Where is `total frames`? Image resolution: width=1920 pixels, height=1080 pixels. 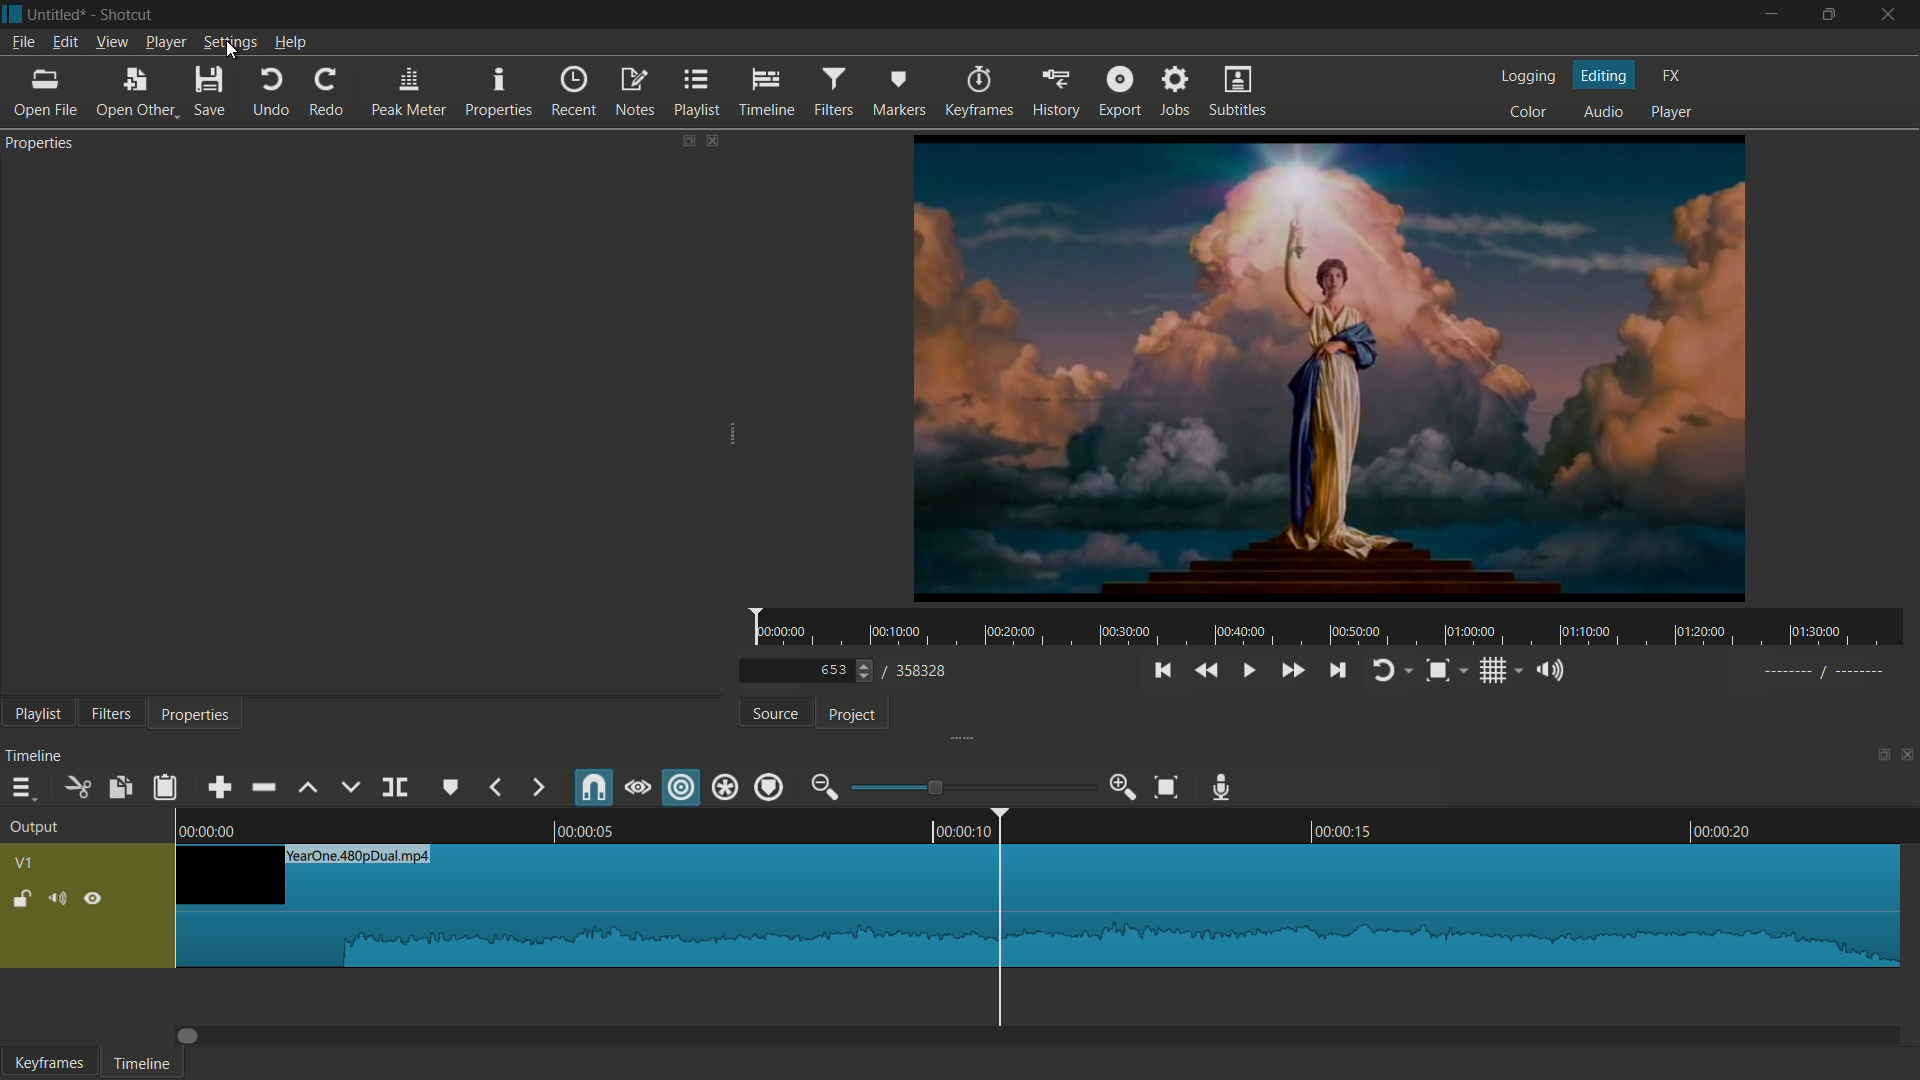
total frames is located at coordinates (922, 670).